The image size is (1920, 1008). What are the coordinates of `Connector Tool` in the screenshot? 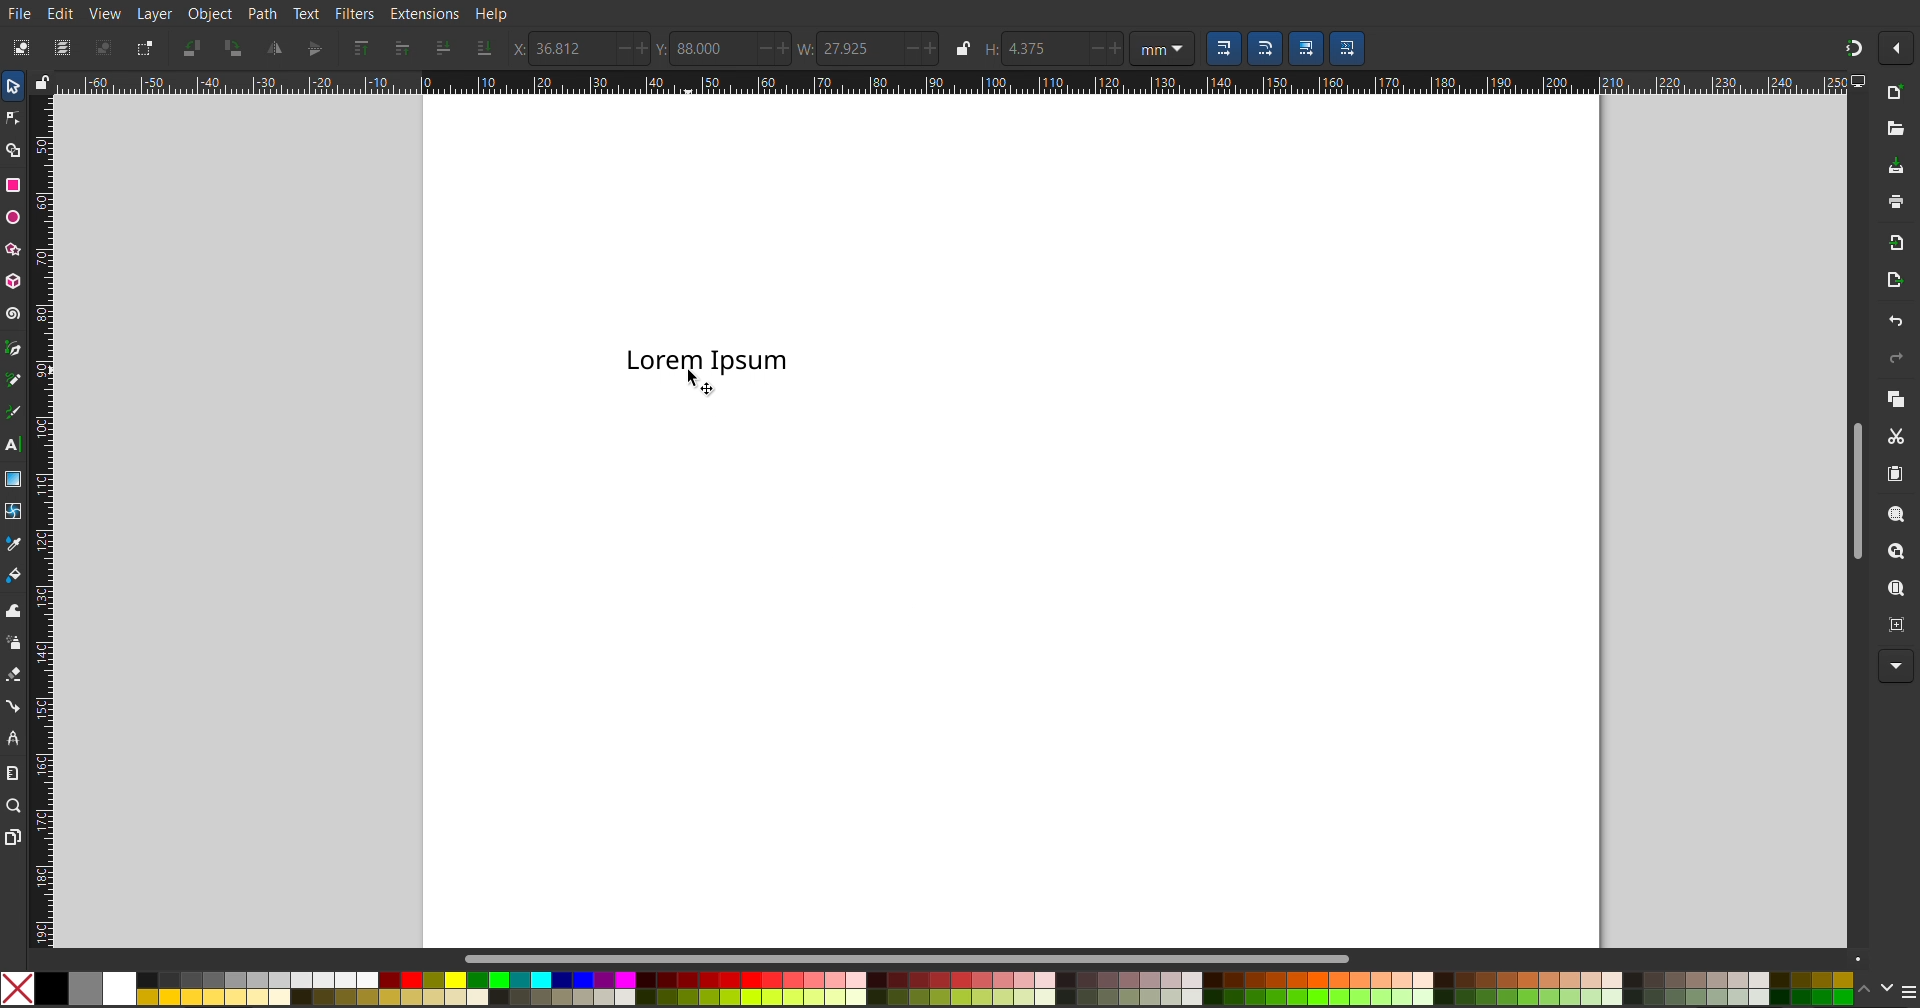 It's located at (14, 705).